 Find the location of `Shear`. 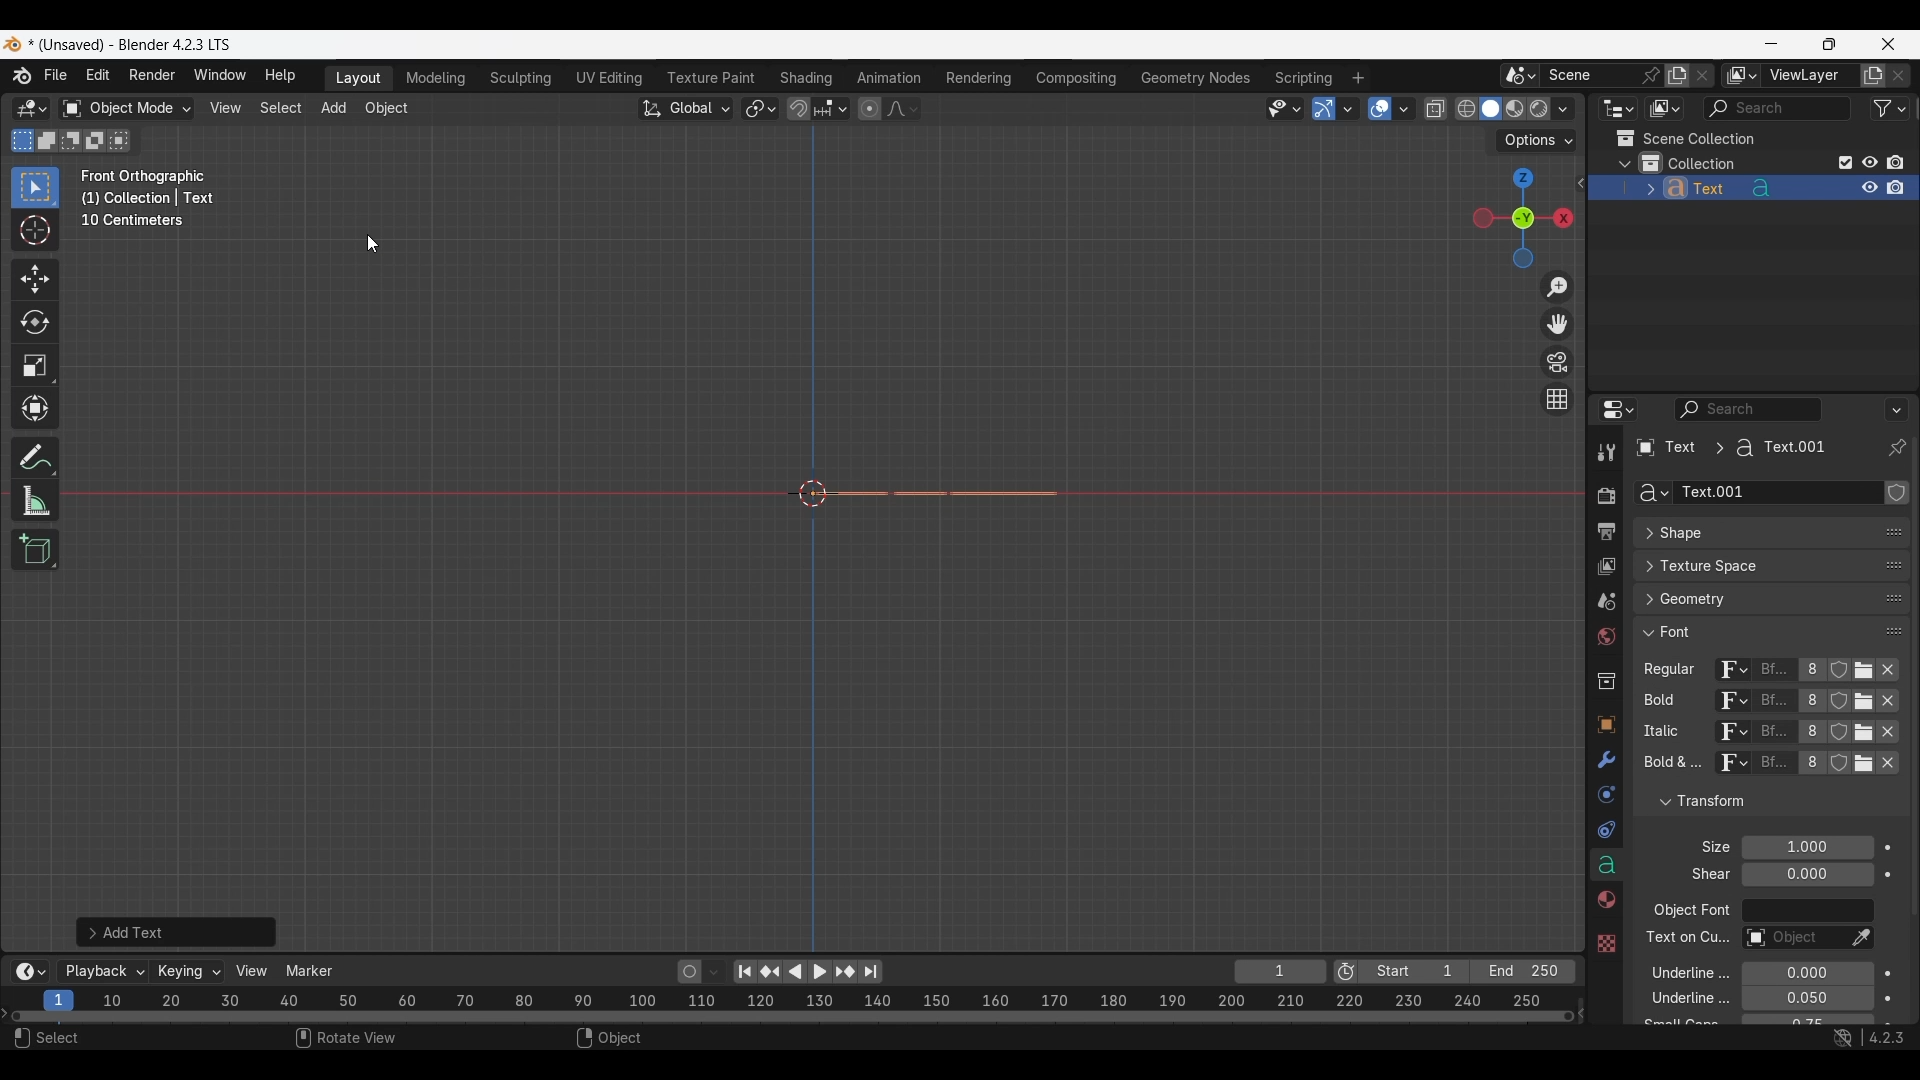

Shear is located at coordinates (1807, 874).